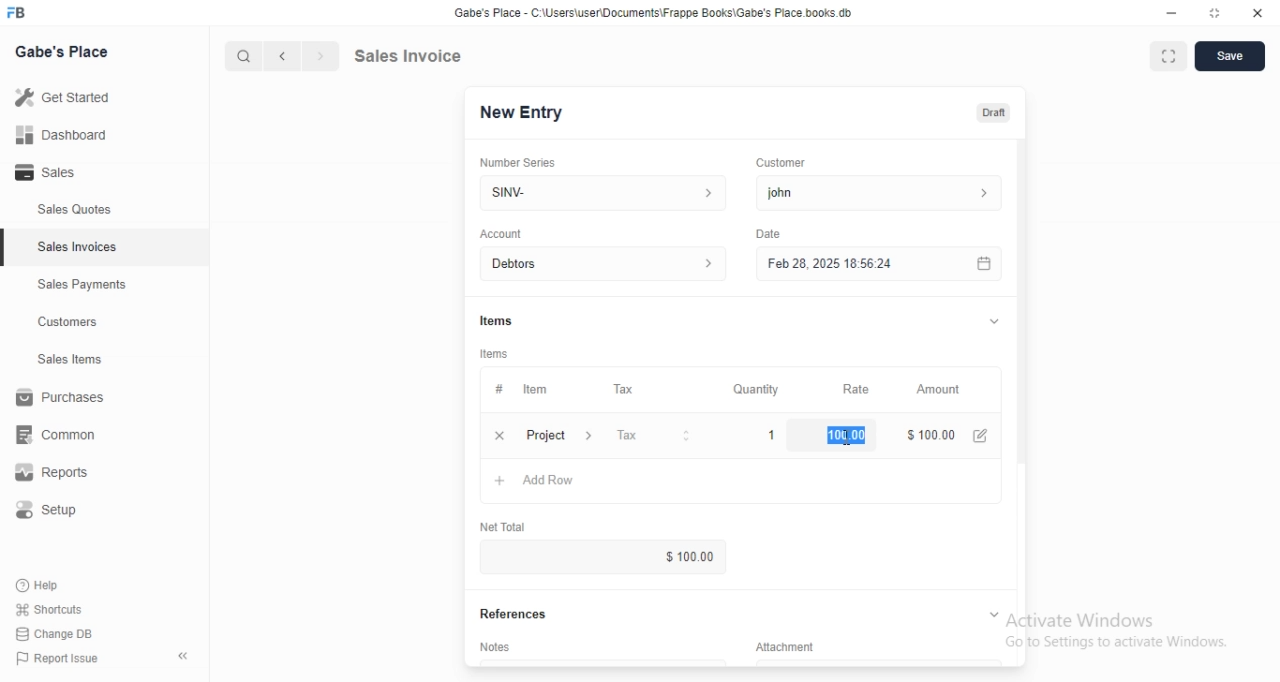 This screenshot has height=682, width=1280. I want to click on + Add Row, so click(546, 482).